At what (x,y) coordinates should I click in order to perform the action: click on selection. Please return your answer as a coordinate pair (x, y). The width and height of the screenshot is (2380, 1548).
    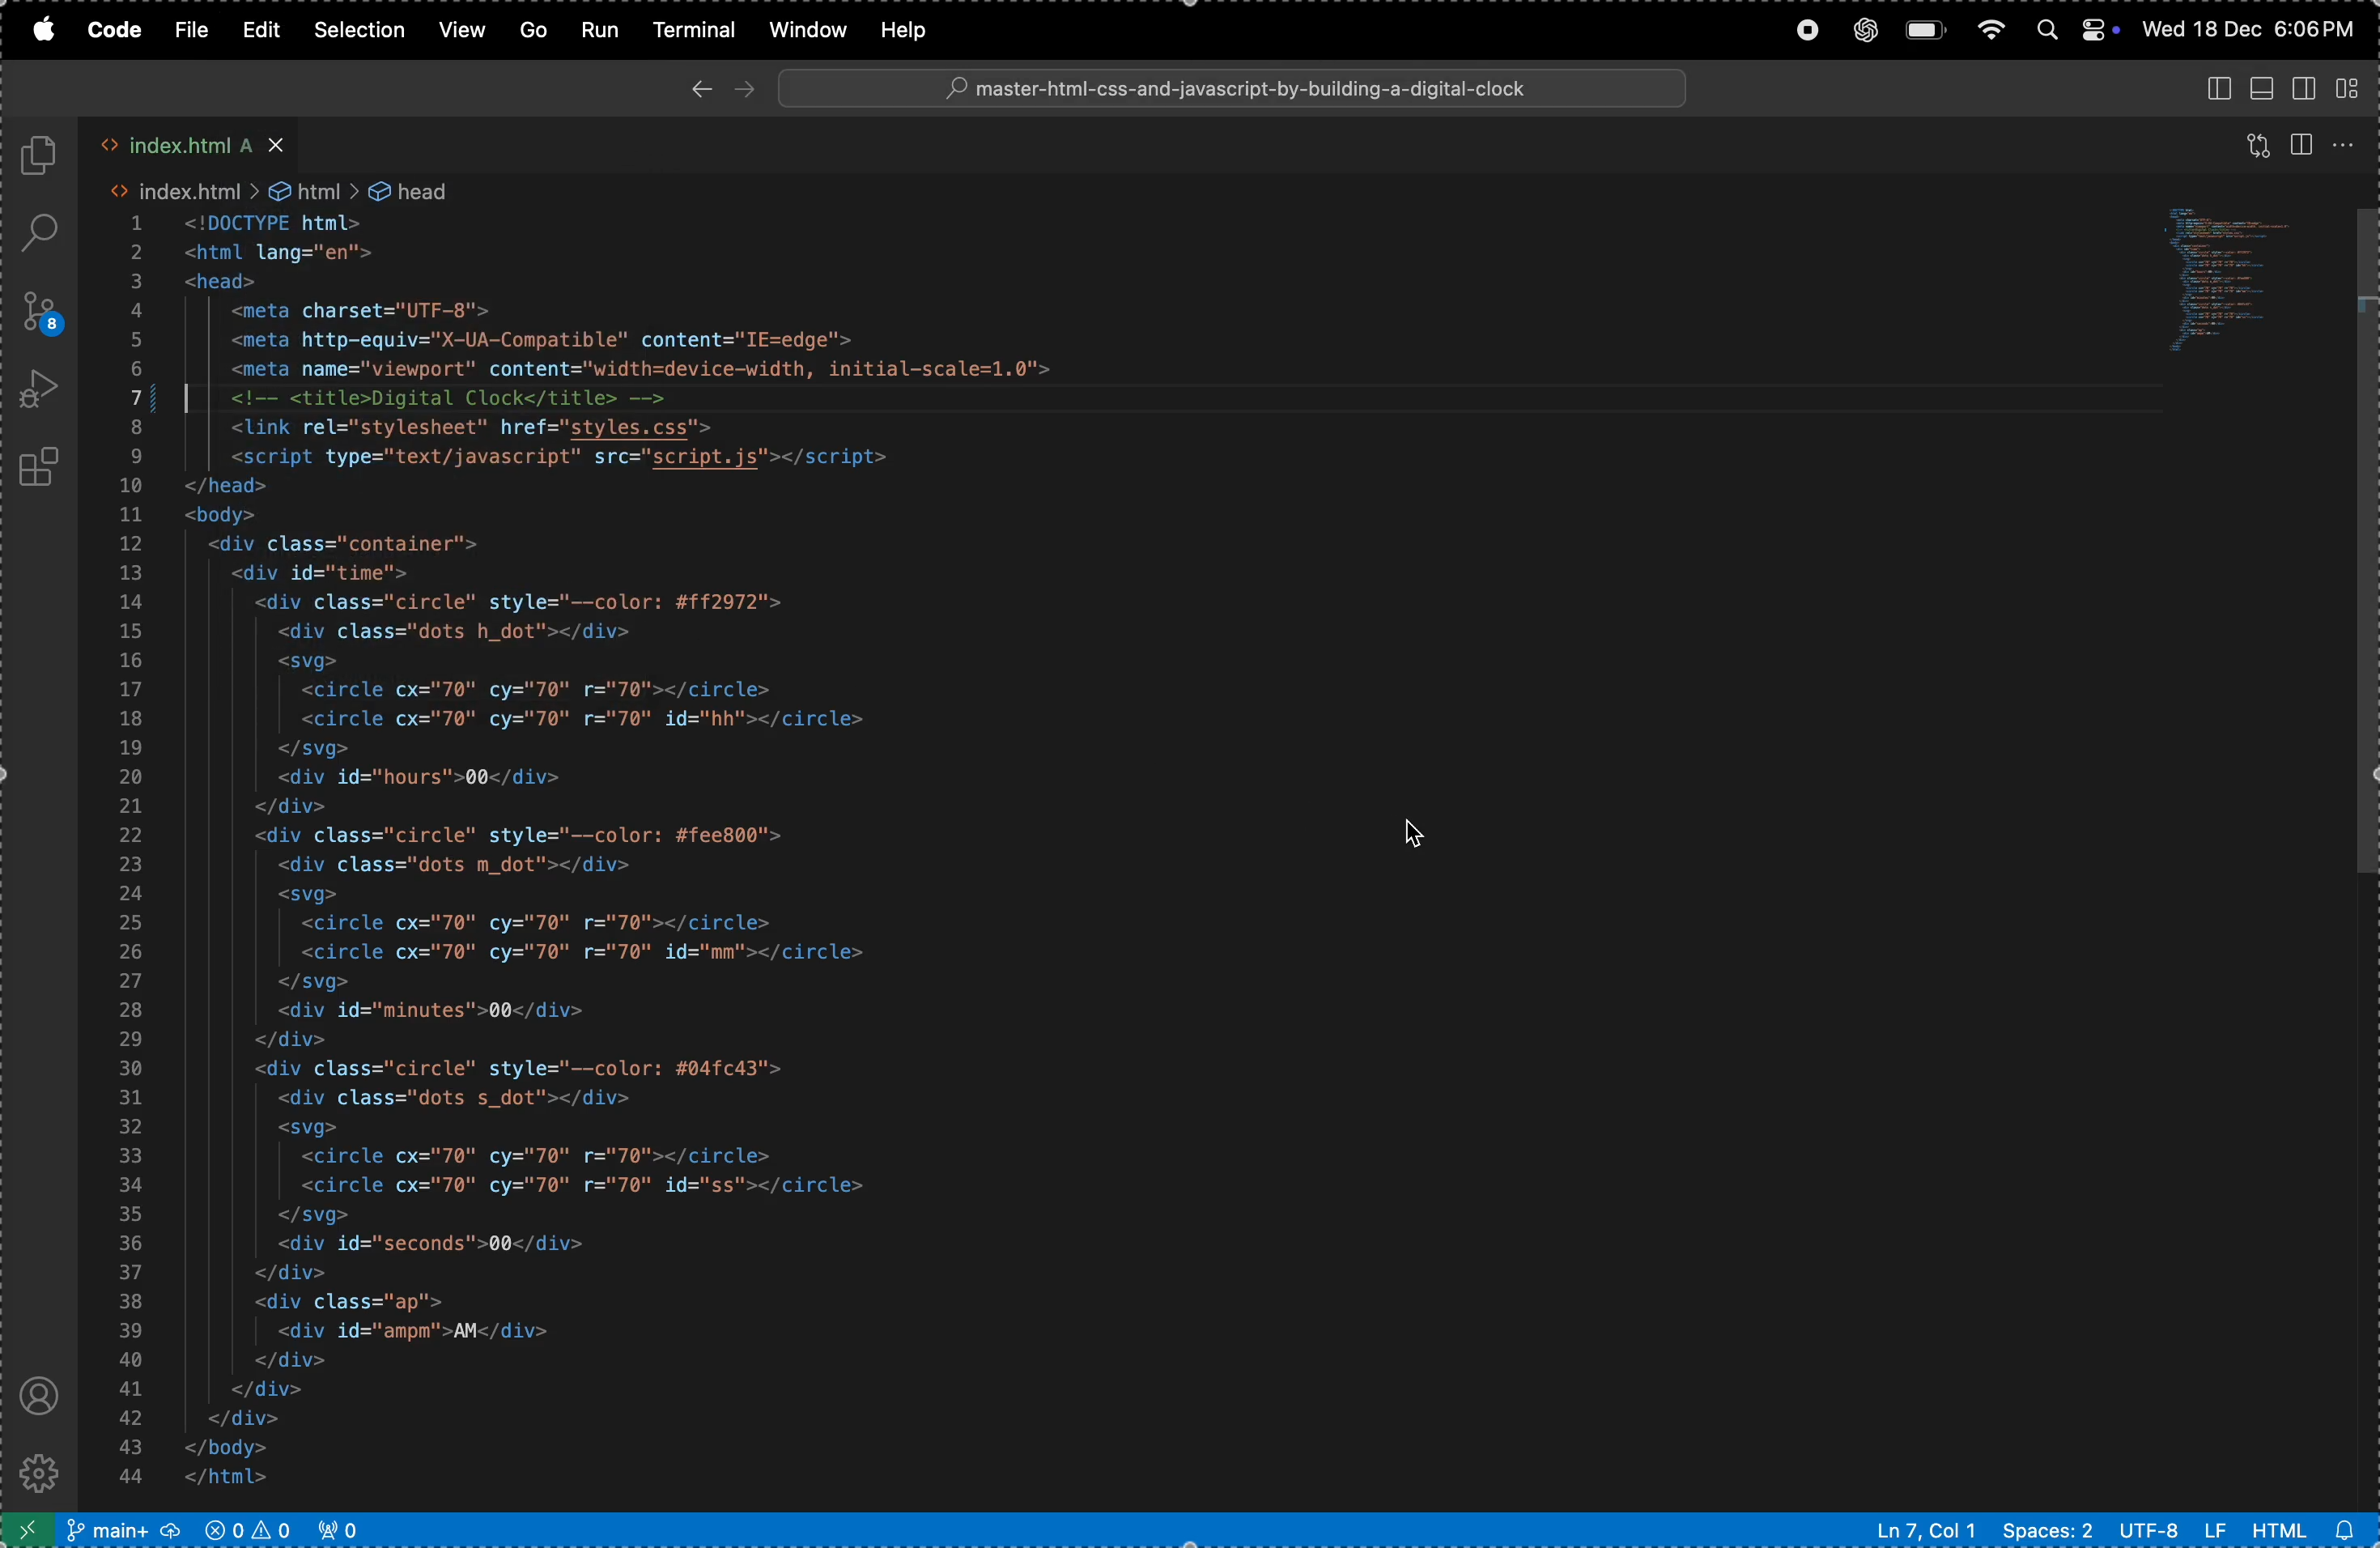
    Looking at the image, I should click on (360, 28).